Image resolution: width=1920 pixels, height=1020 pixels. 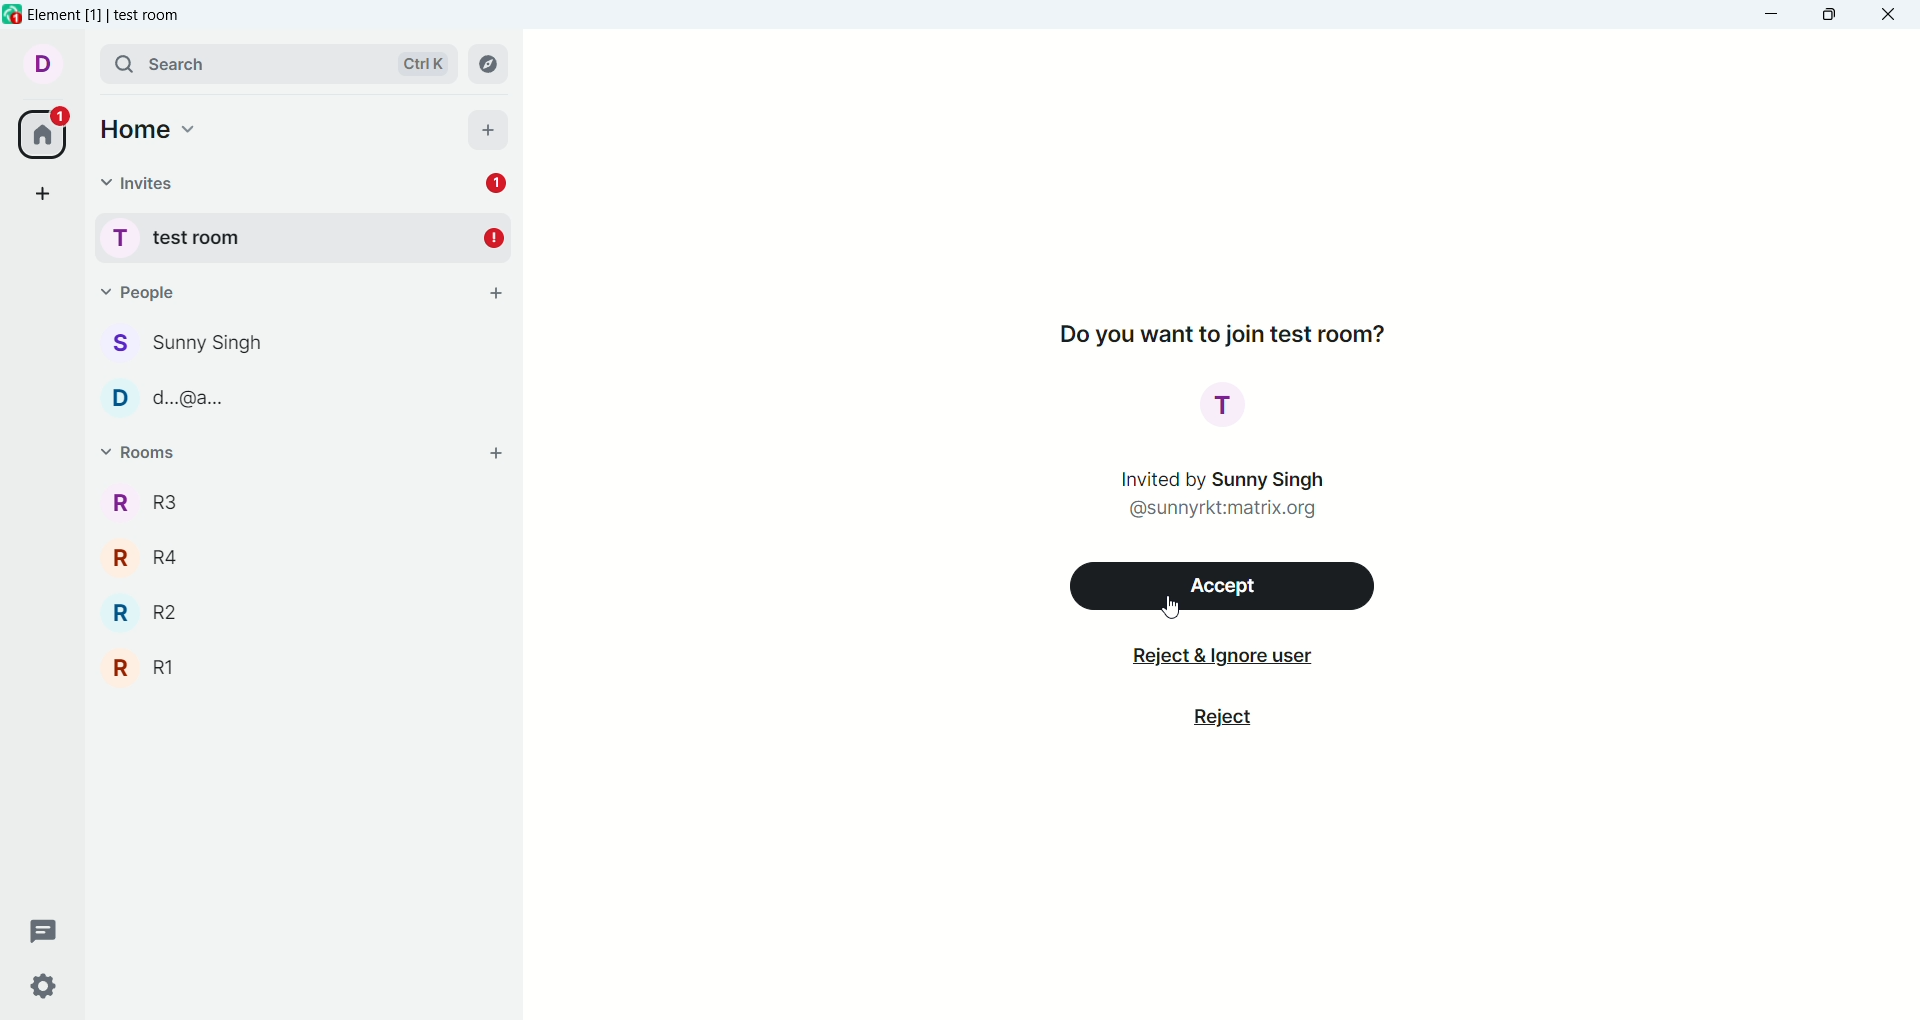 What do you see at coordinates (503, 184) in the screenshot?
I see `1 invite` at bounding box center [503, 184].